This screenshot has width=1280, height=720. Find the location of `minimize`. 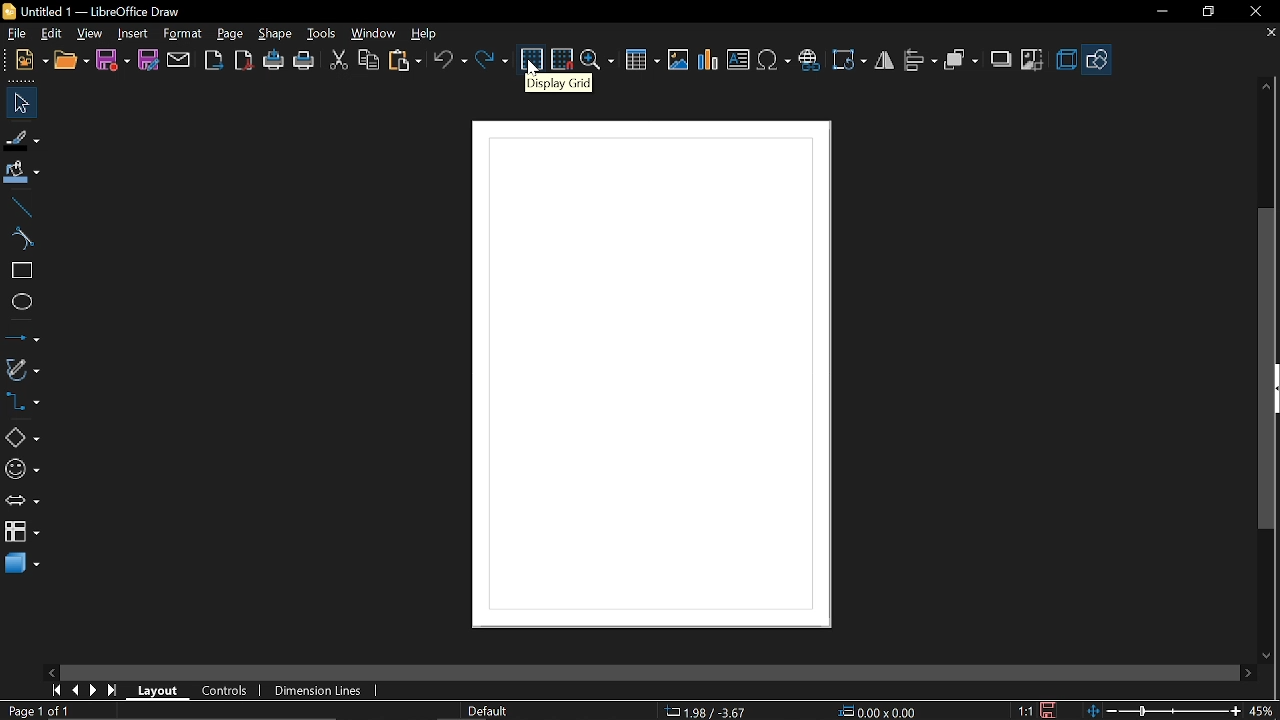

minimize is located at coordinates (1160, 12).